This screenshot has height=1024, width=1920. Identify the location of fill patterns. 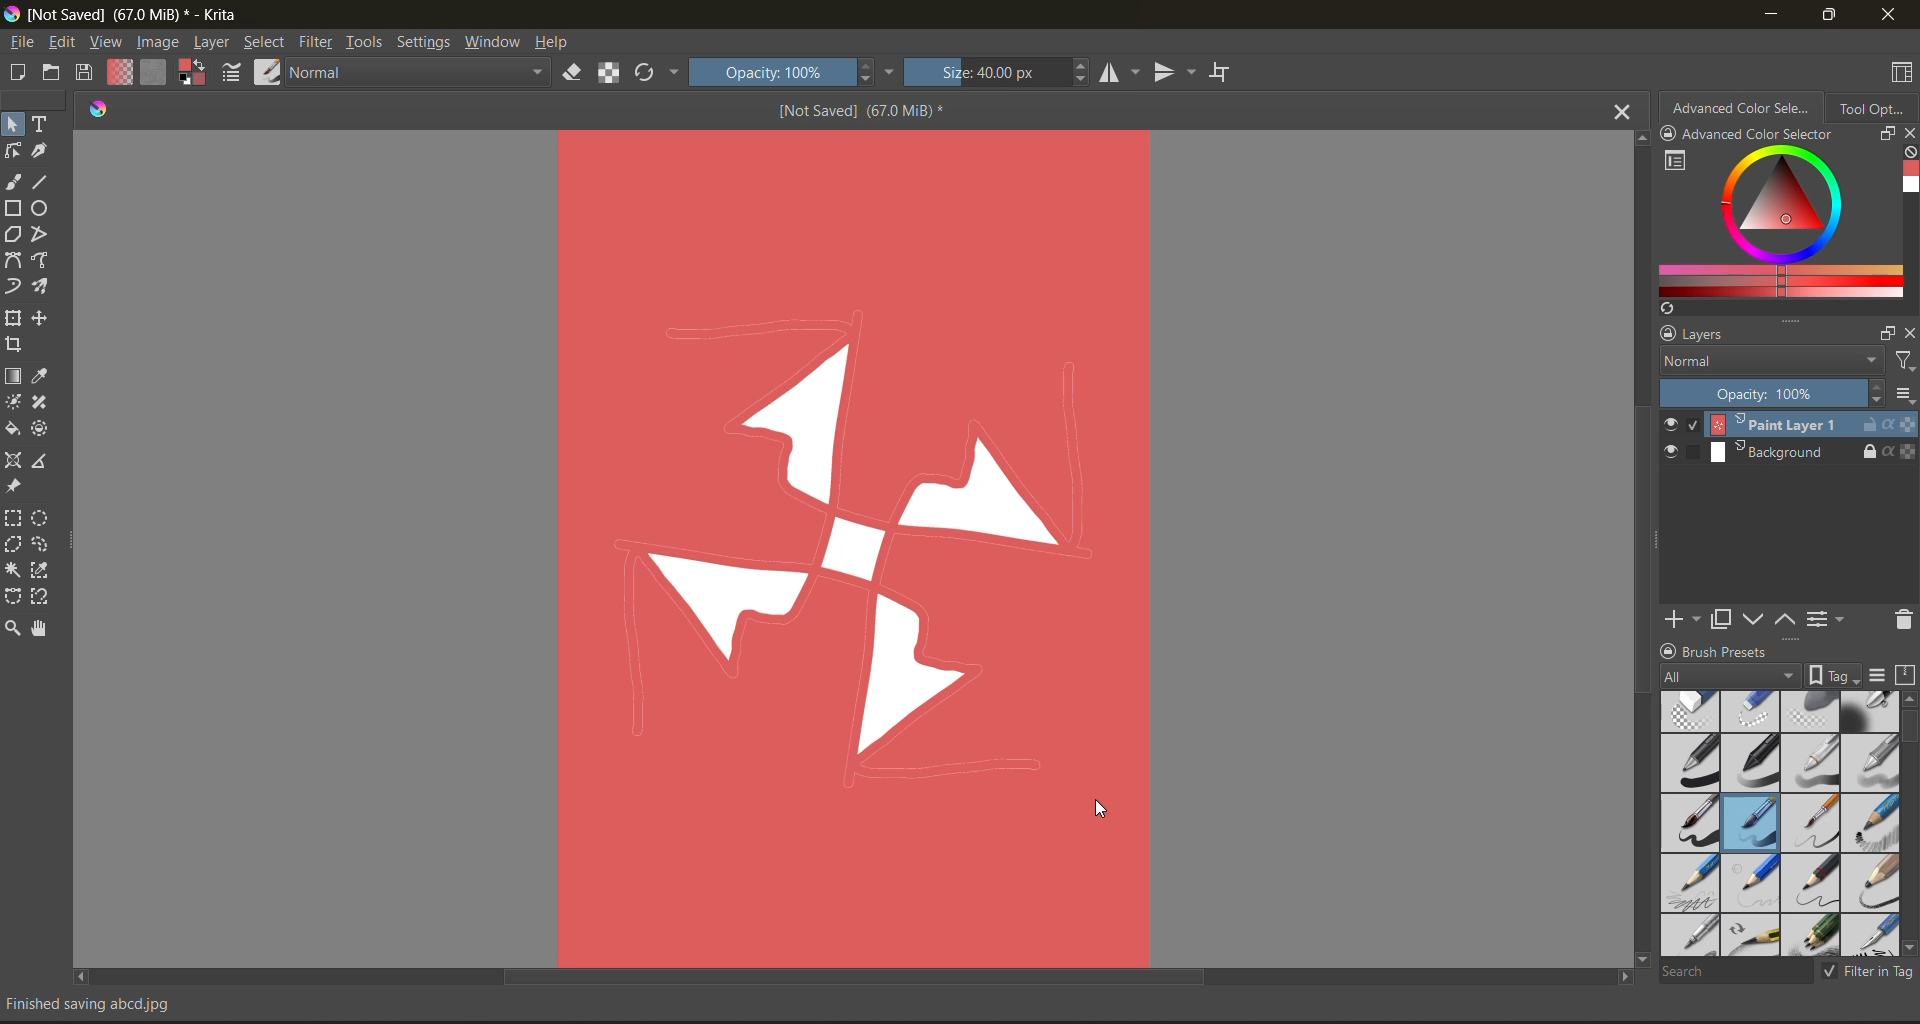
(159, 71).